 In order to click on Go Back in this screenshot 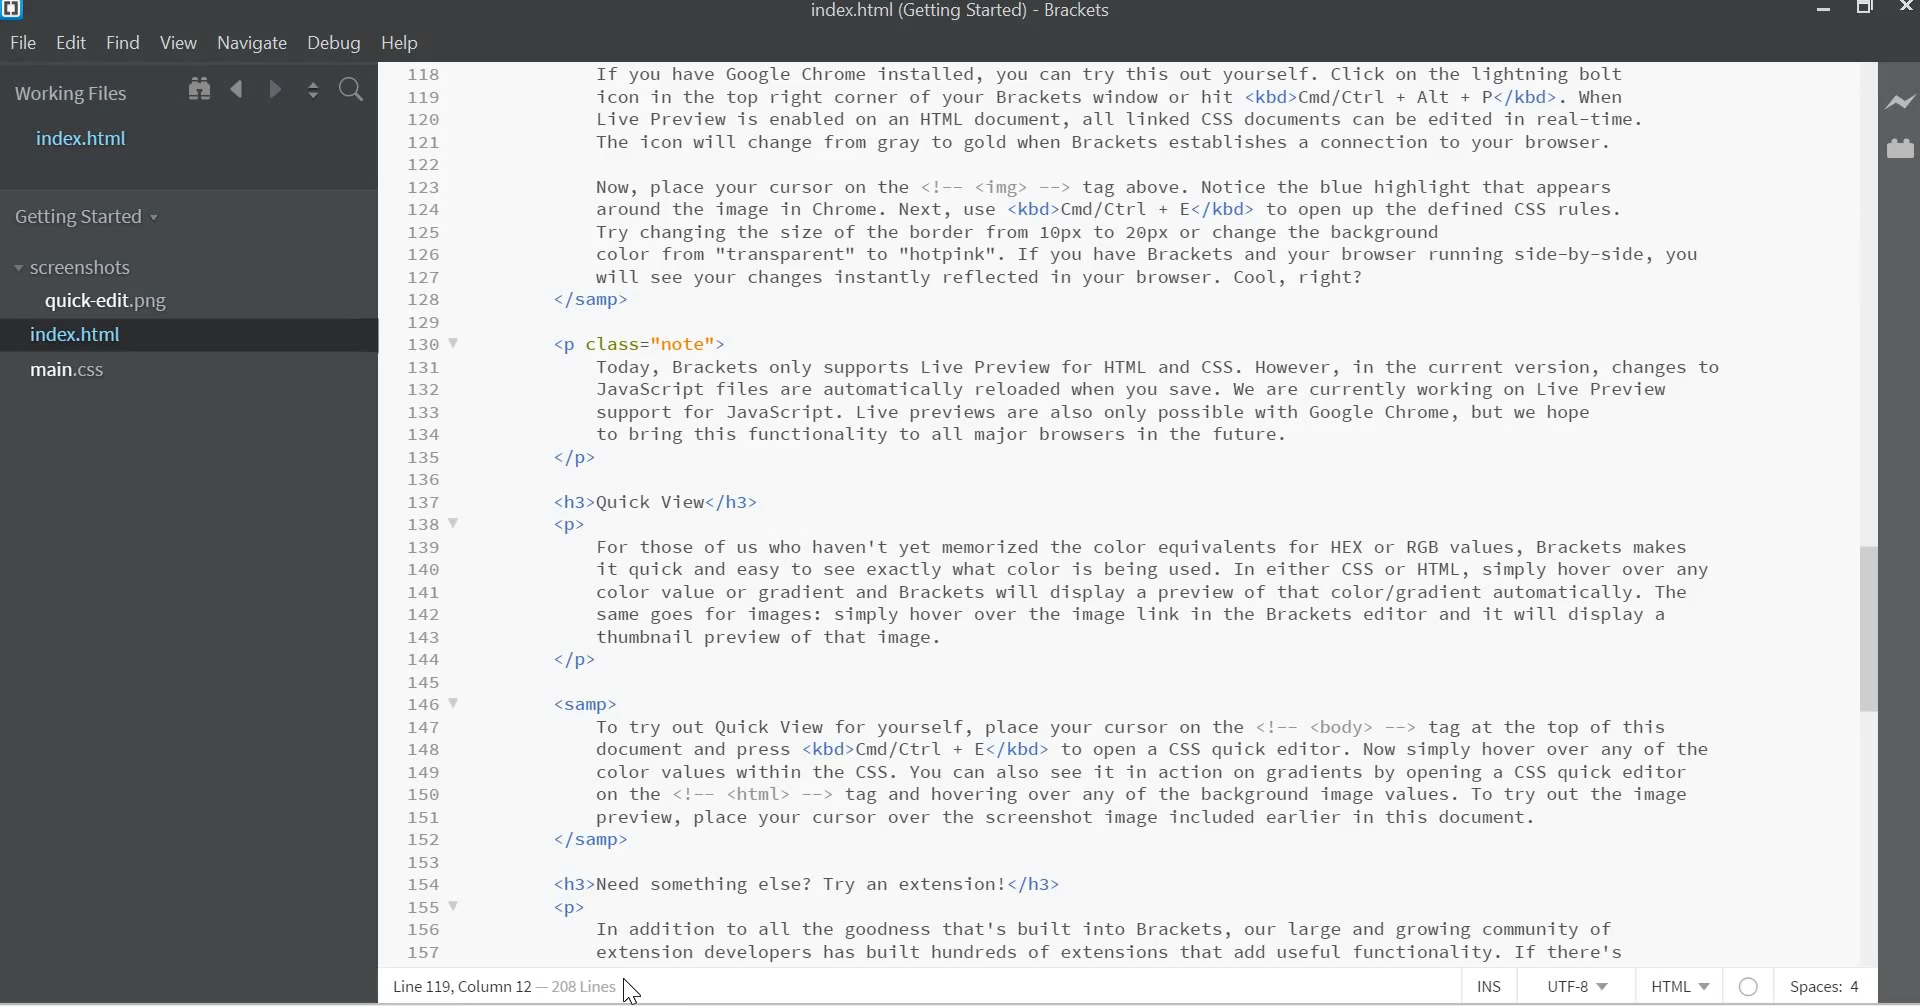, I will do `click(236, 88)`.